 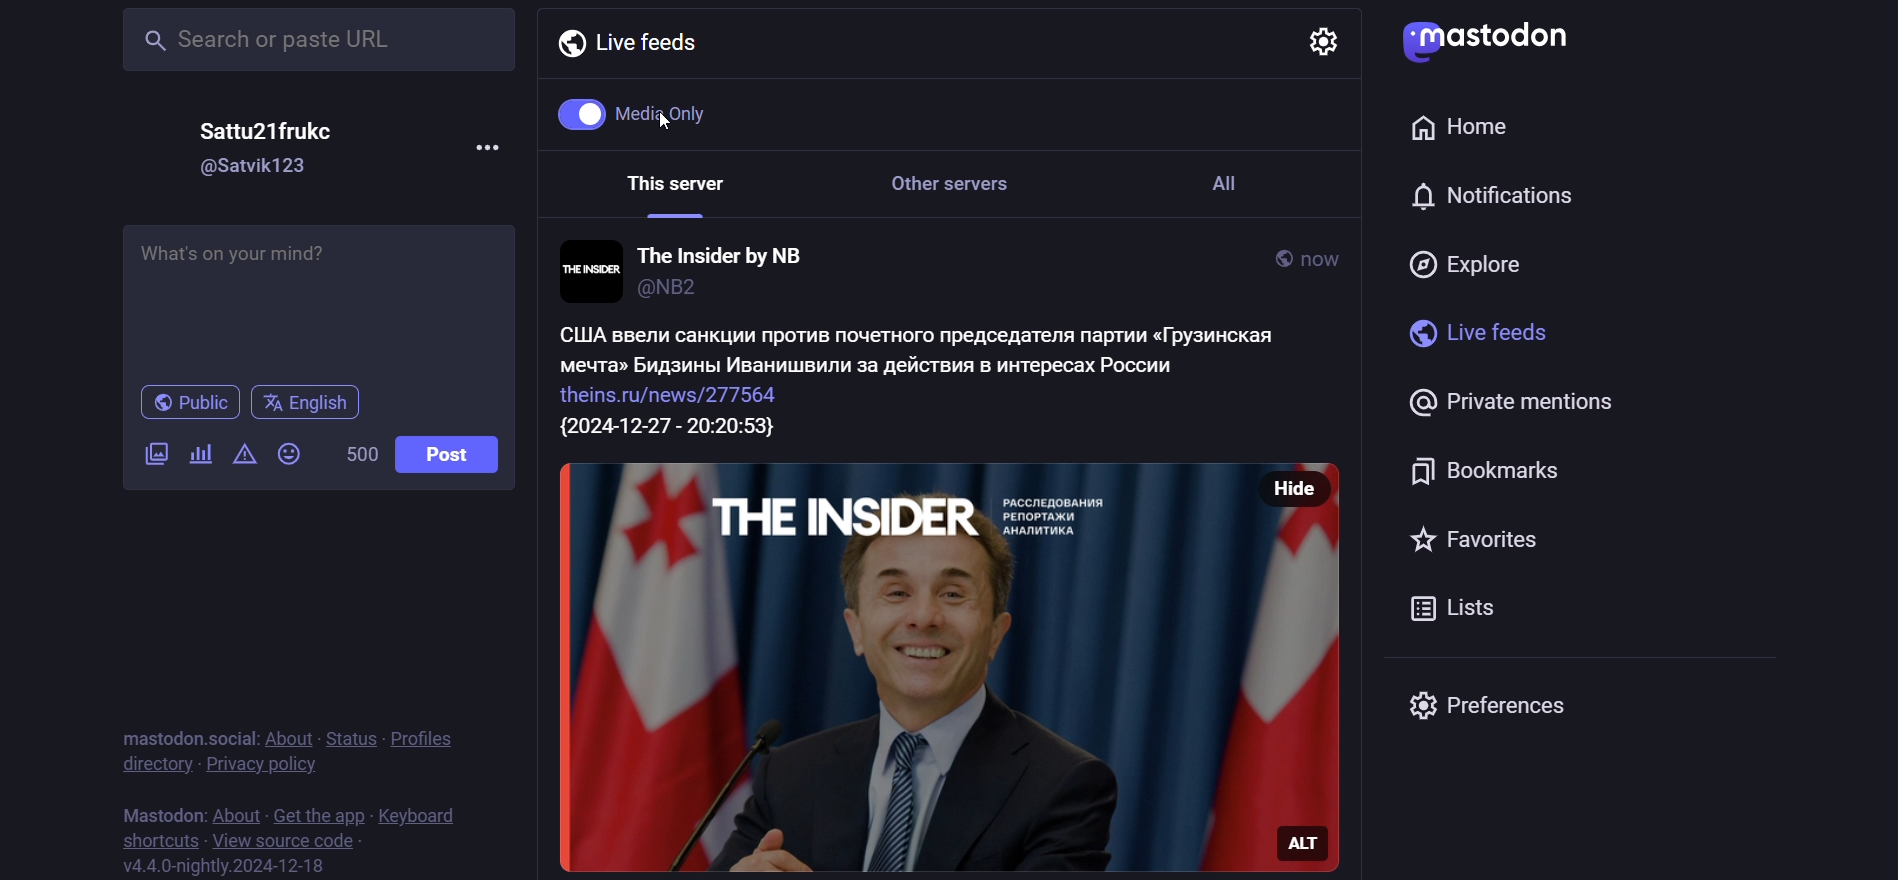 What do you see at coordinates (423, 739) in the screenshot?
I see `profiles` at bounding box center [423, 739].